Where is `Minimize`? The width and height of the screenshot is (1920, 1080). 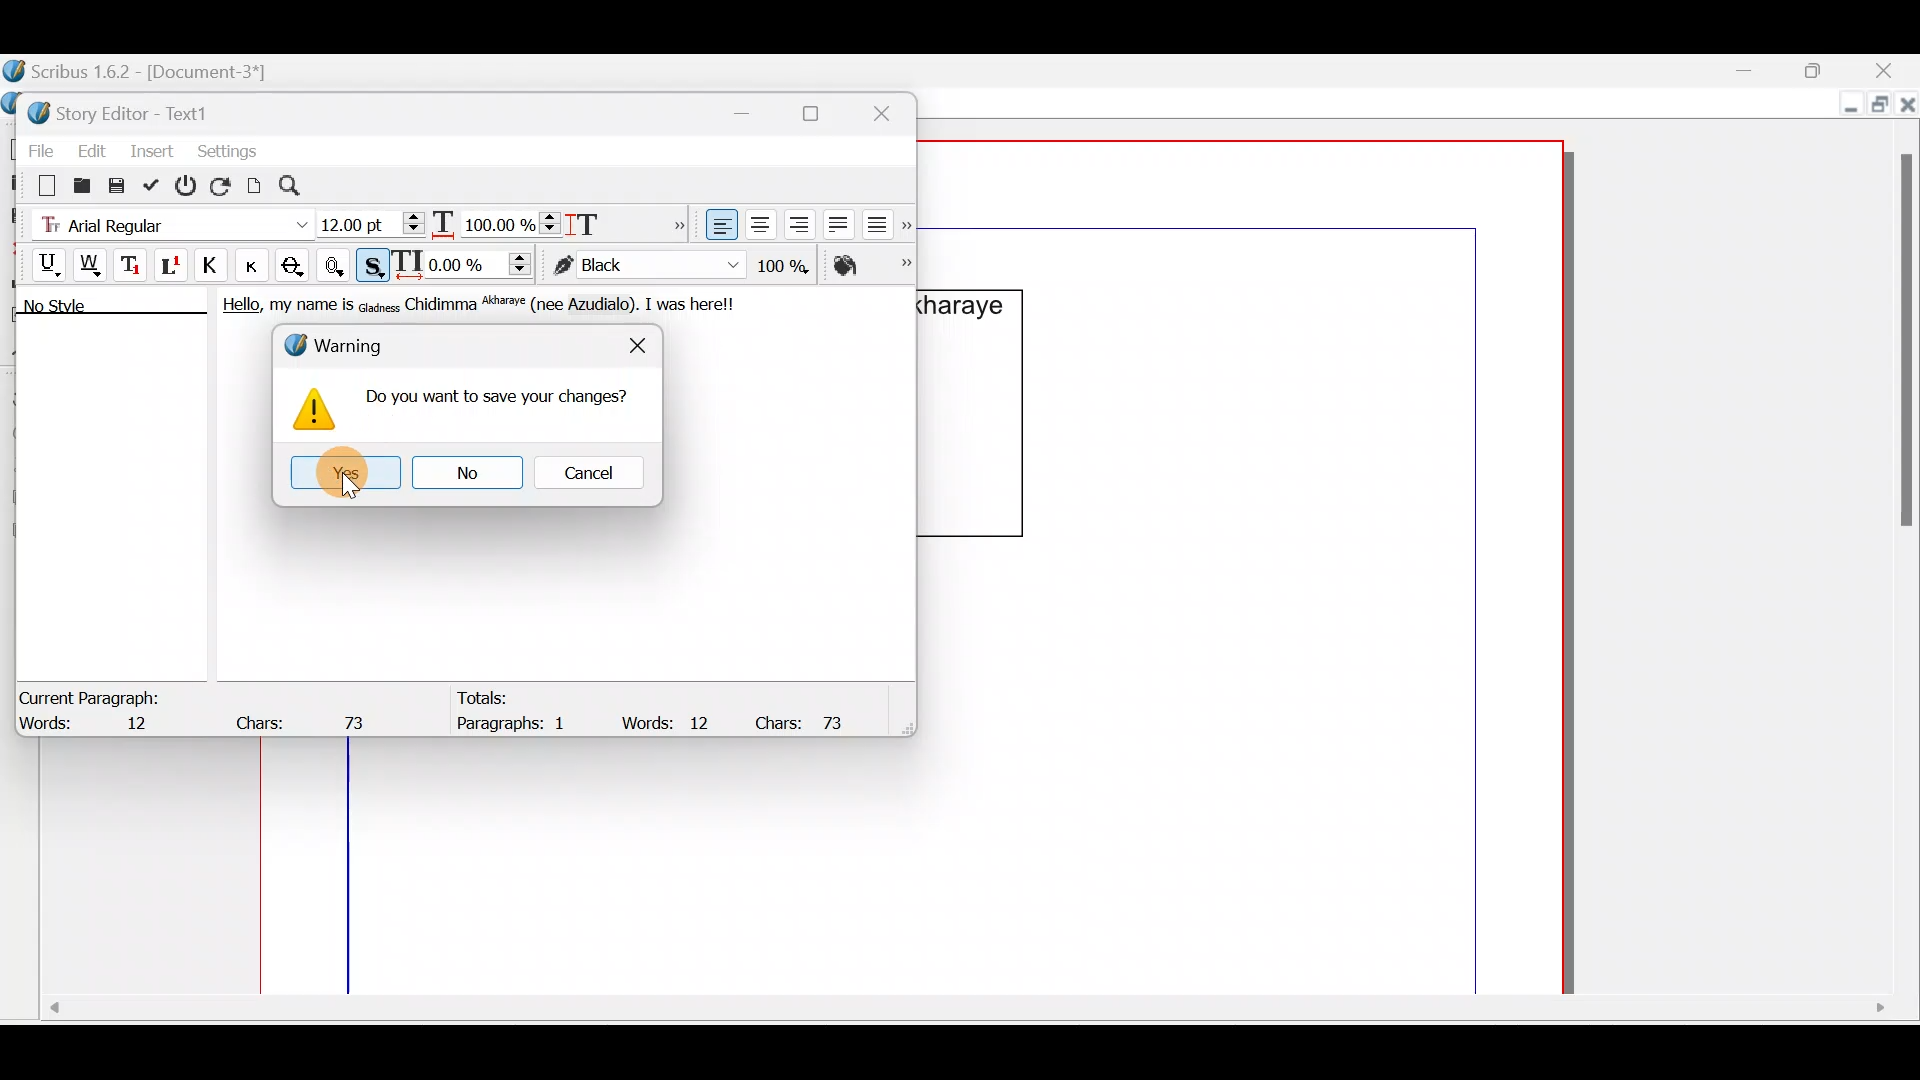 Minimize is located at coordinates (753, 110).